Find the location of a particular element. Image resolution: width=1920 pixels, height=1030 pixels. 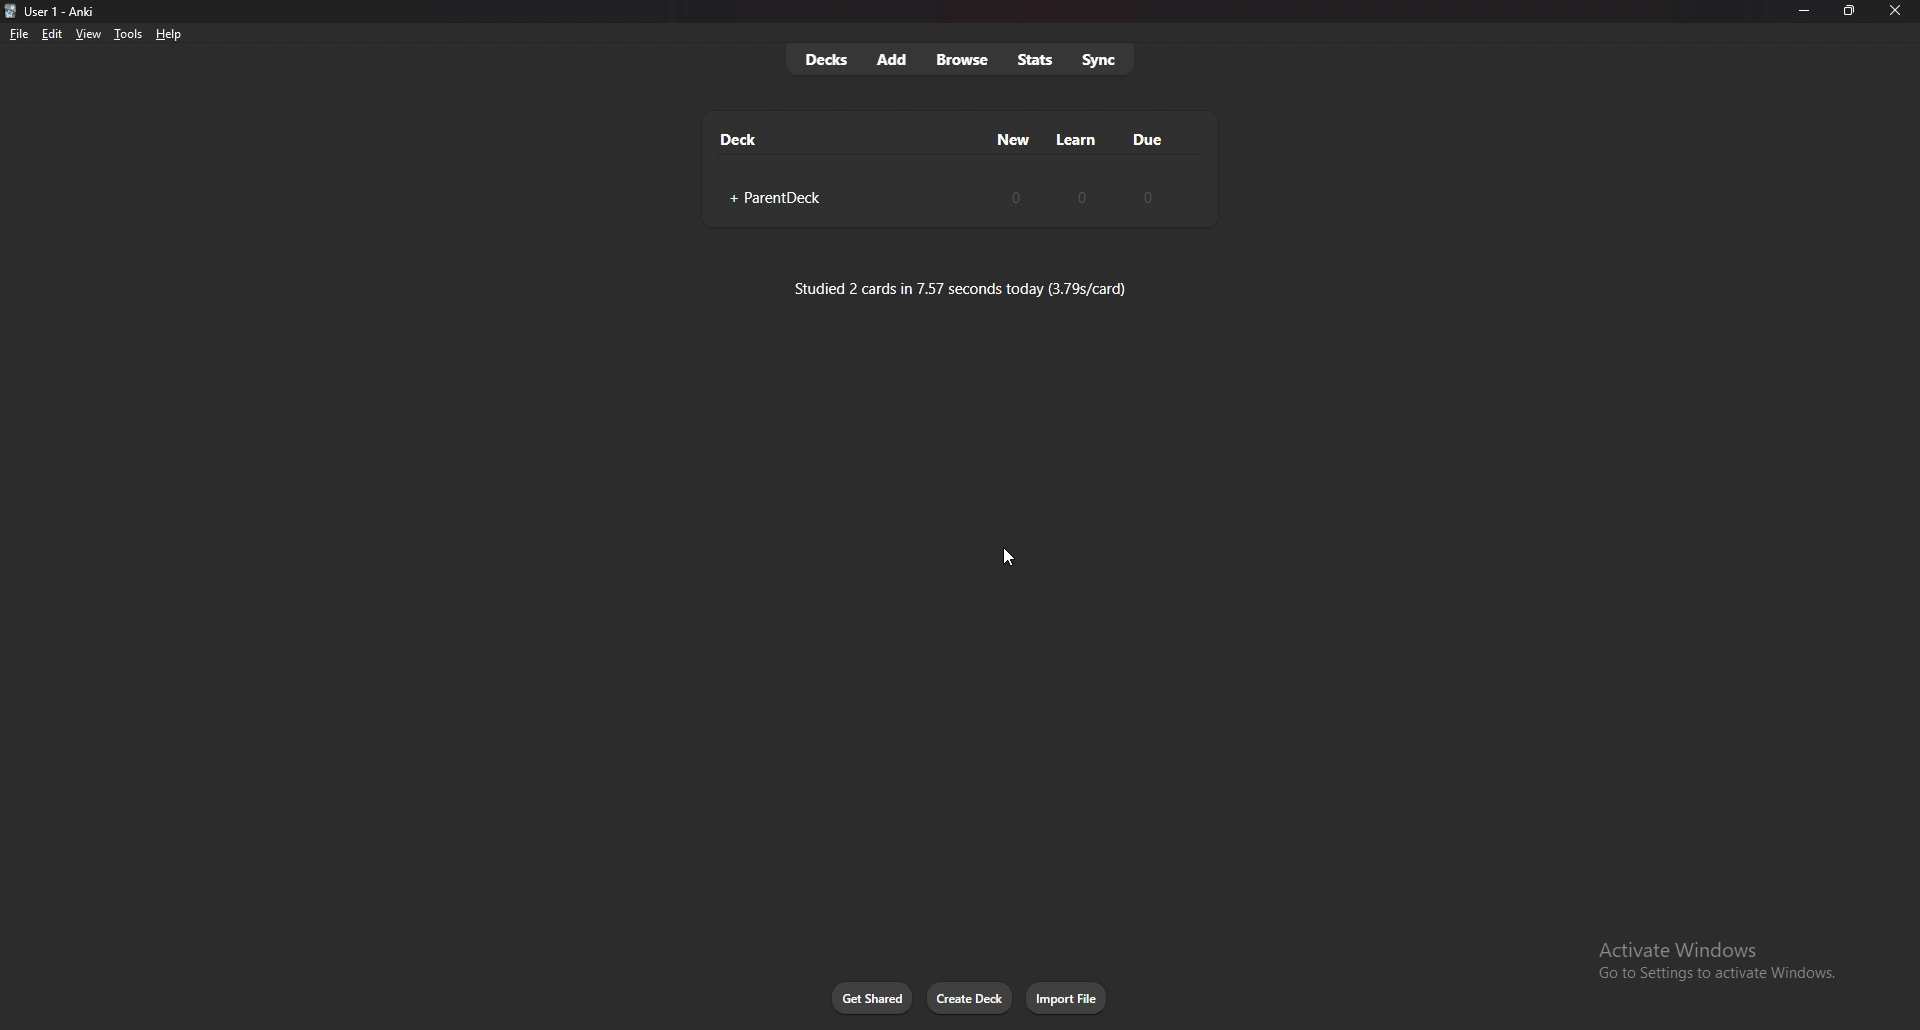

0 is located at coordinates (1016, 196).